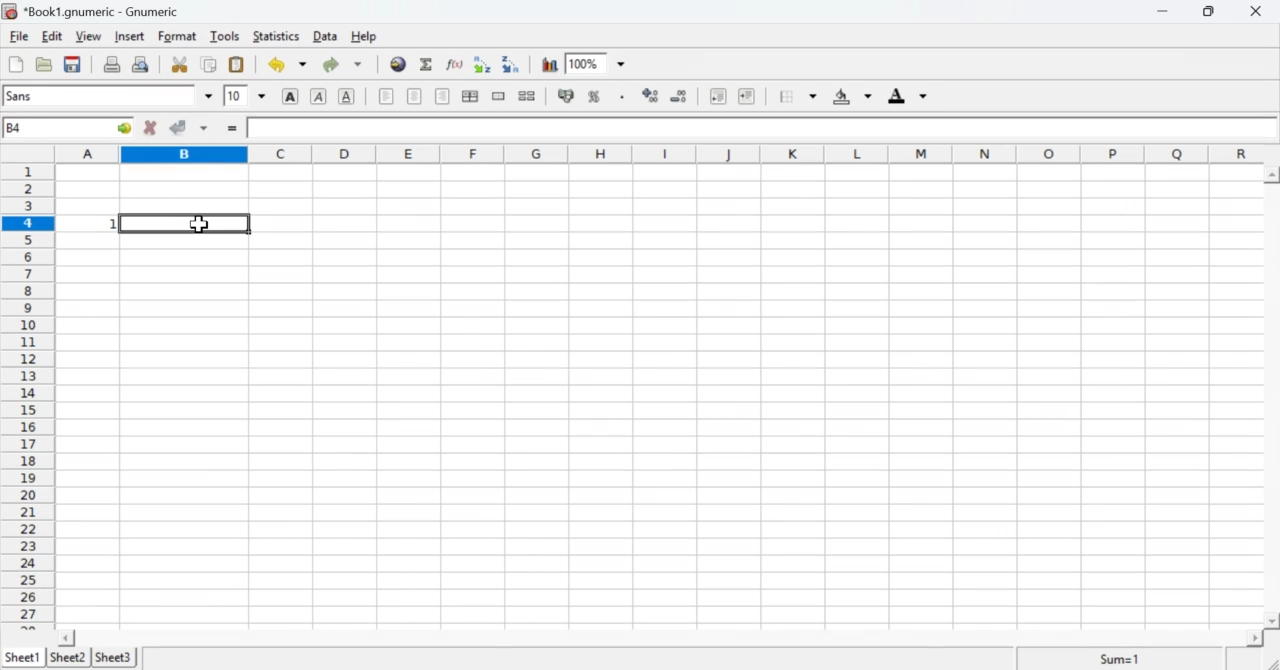  Describe the element at coordinates (747, 97) in the screenshot. I see `Increase indent, align to the left.` at that location.